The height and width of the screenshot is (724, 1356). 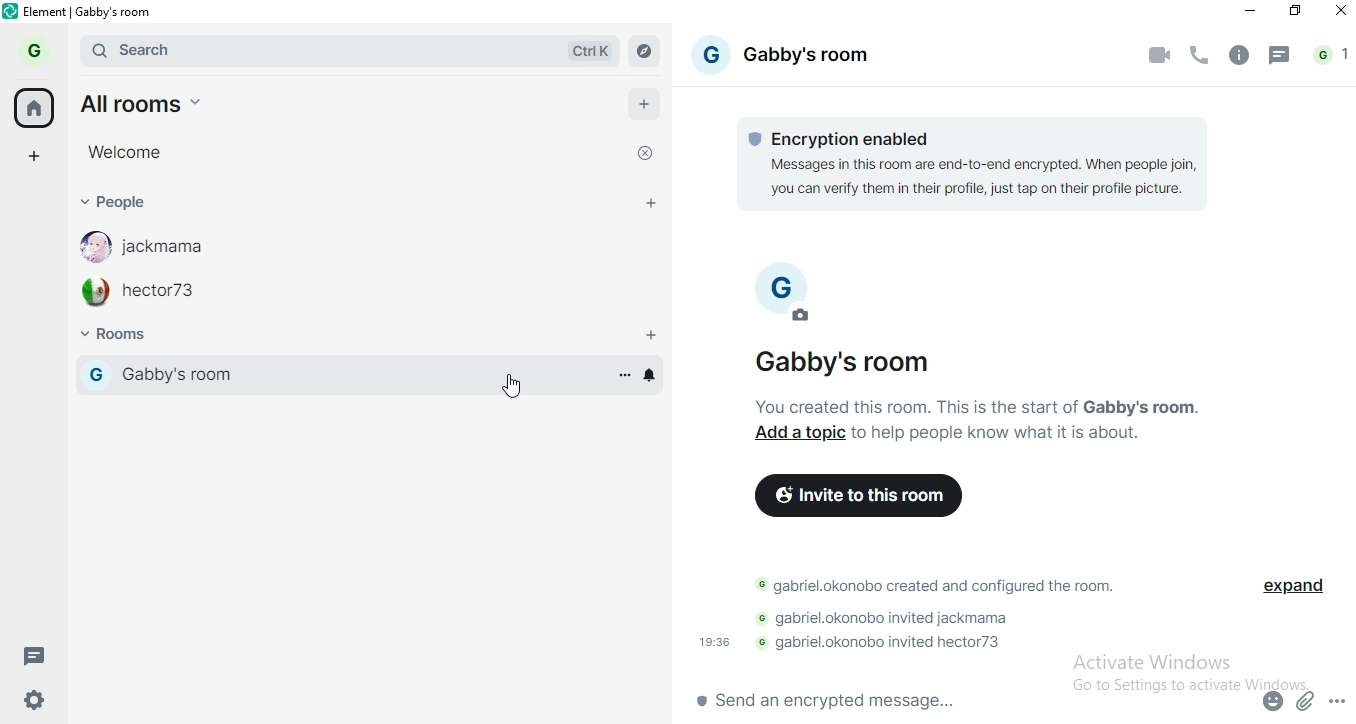 What do you see at coordinates (1160, 54) in the screenshot?
I see `video call` at bounding box center [1160, 54].